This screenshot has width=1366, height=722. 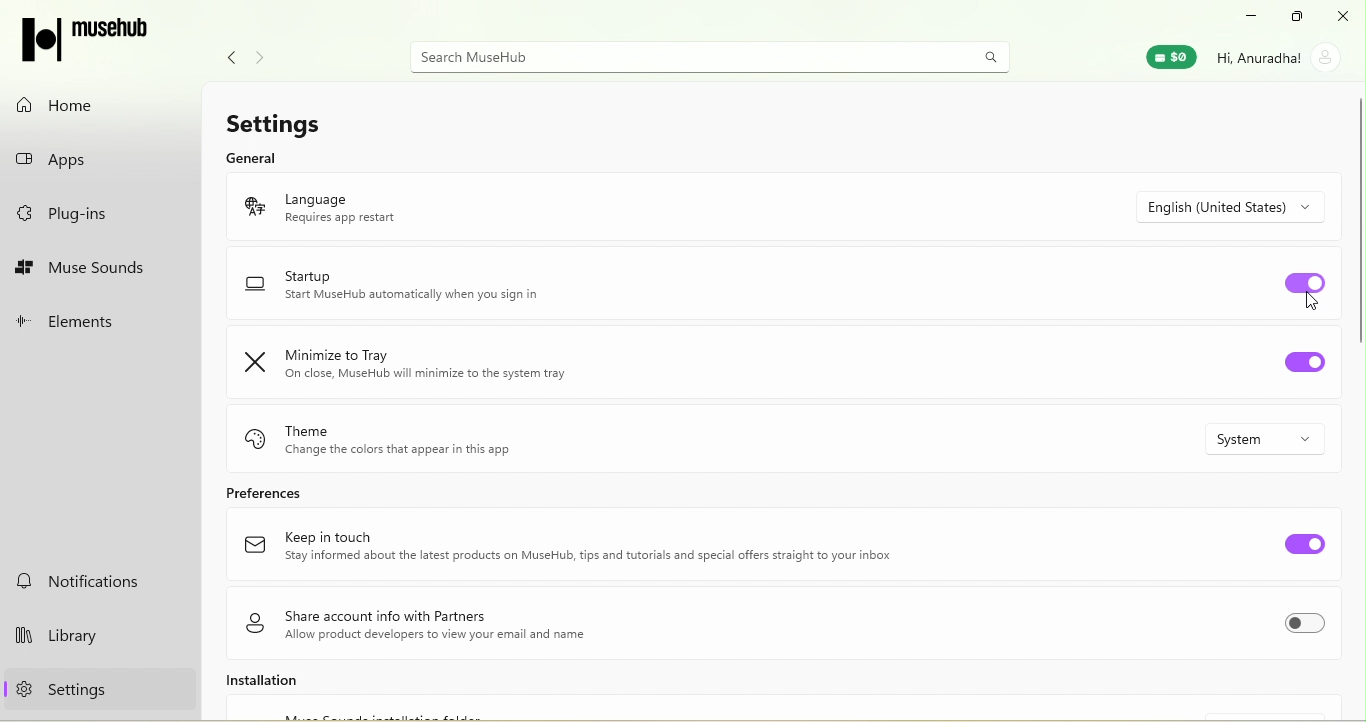 I want to click on Toggle, so click(x=1311, y=626).